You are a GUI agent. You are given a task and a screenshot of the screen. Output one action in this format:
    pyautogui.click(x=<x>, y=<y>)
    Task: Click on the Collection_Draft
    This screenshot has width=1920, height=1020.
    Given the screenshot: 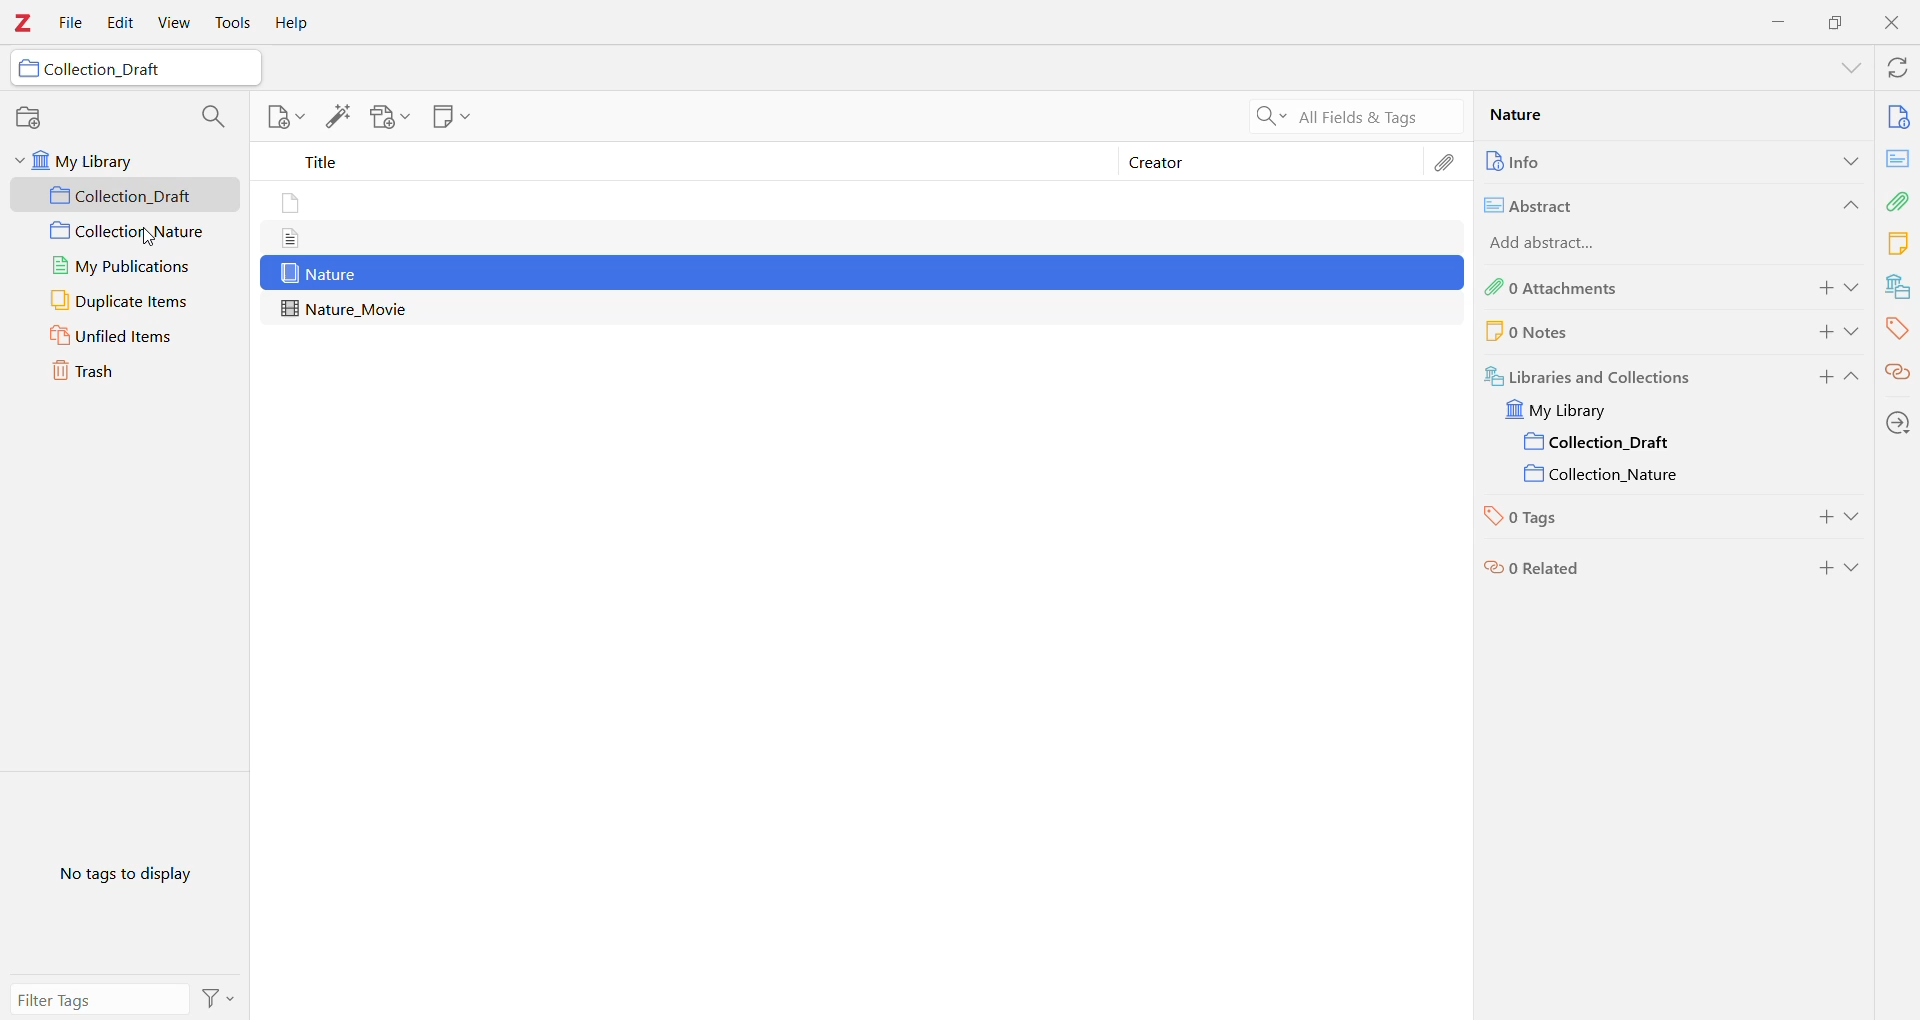 What is the action you would take?
    pyautogui.click(x=133, y=70)
    